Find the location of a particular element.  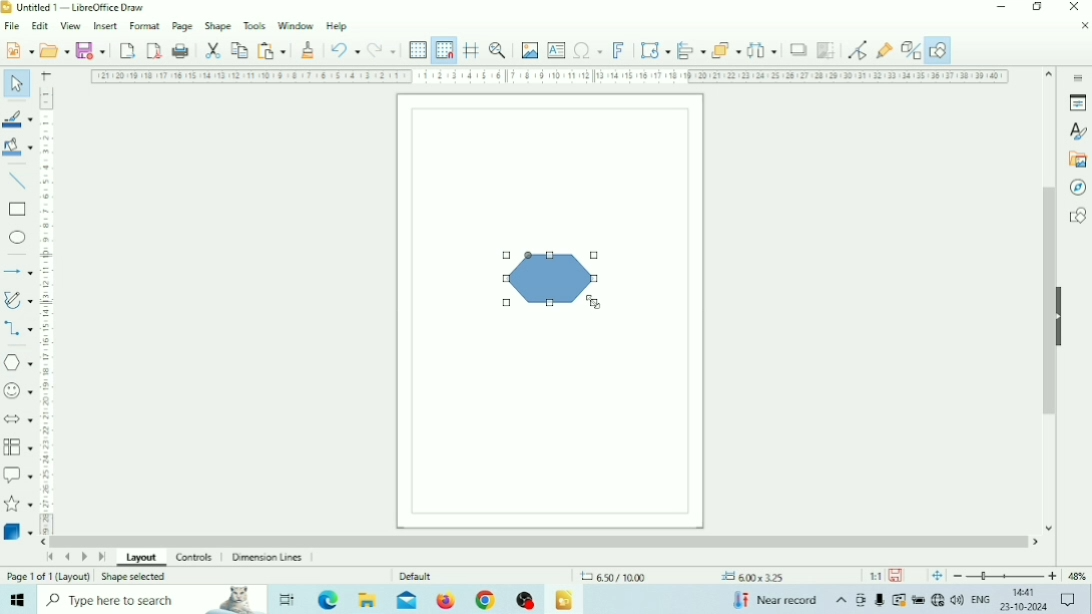

Insert is located at coordinates (106, 25).